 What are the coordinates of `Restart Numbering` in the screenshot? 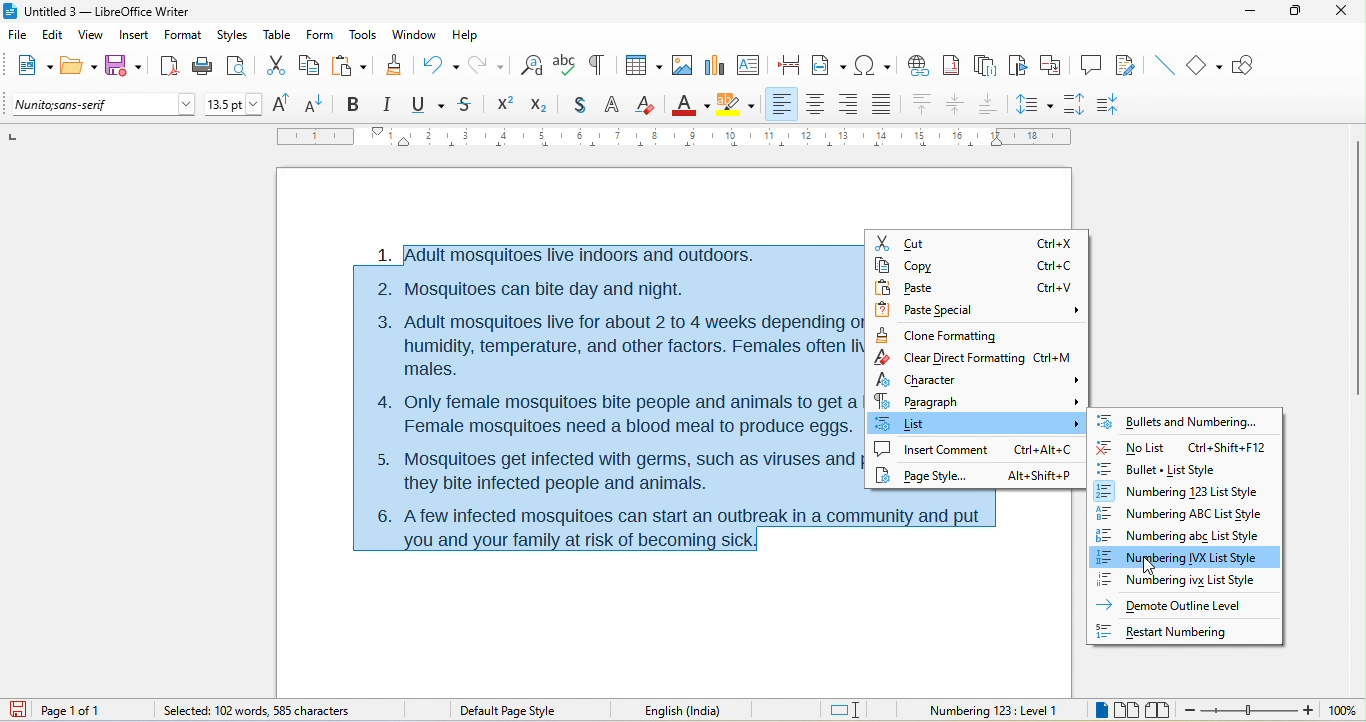 It's located at (1175, 630).